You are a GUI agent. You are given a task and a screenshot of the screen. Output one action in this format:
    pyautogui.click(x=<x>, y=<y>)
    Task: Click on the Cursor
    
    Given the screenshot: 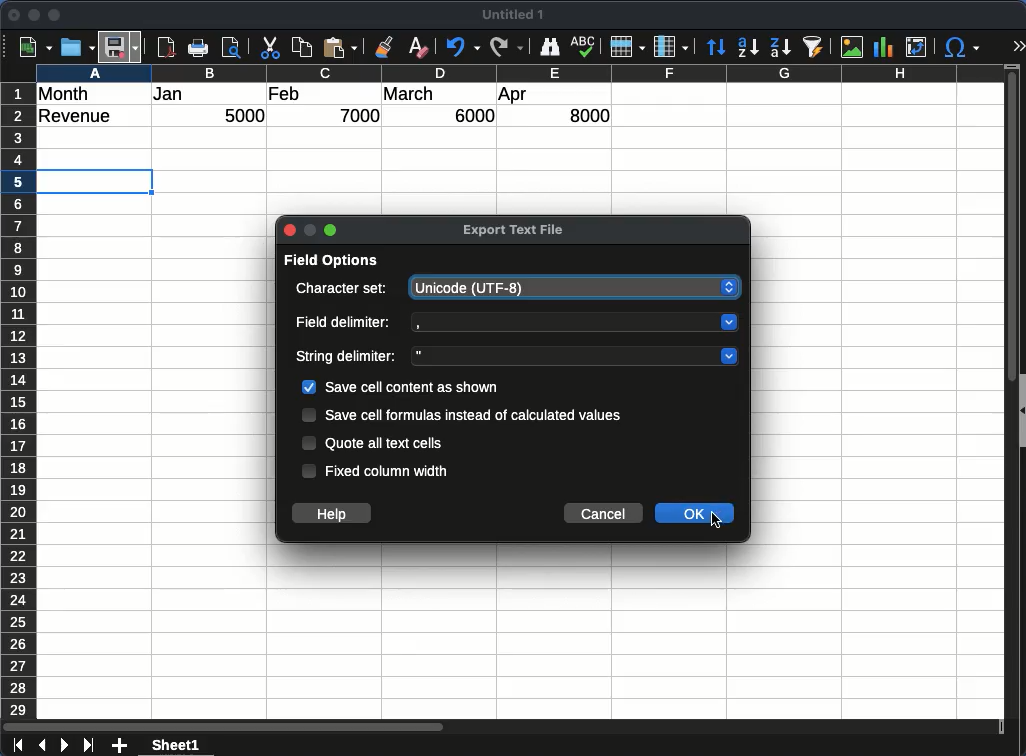 What is the action you would take?
    pyautogui.click(x=715, y=522)
    